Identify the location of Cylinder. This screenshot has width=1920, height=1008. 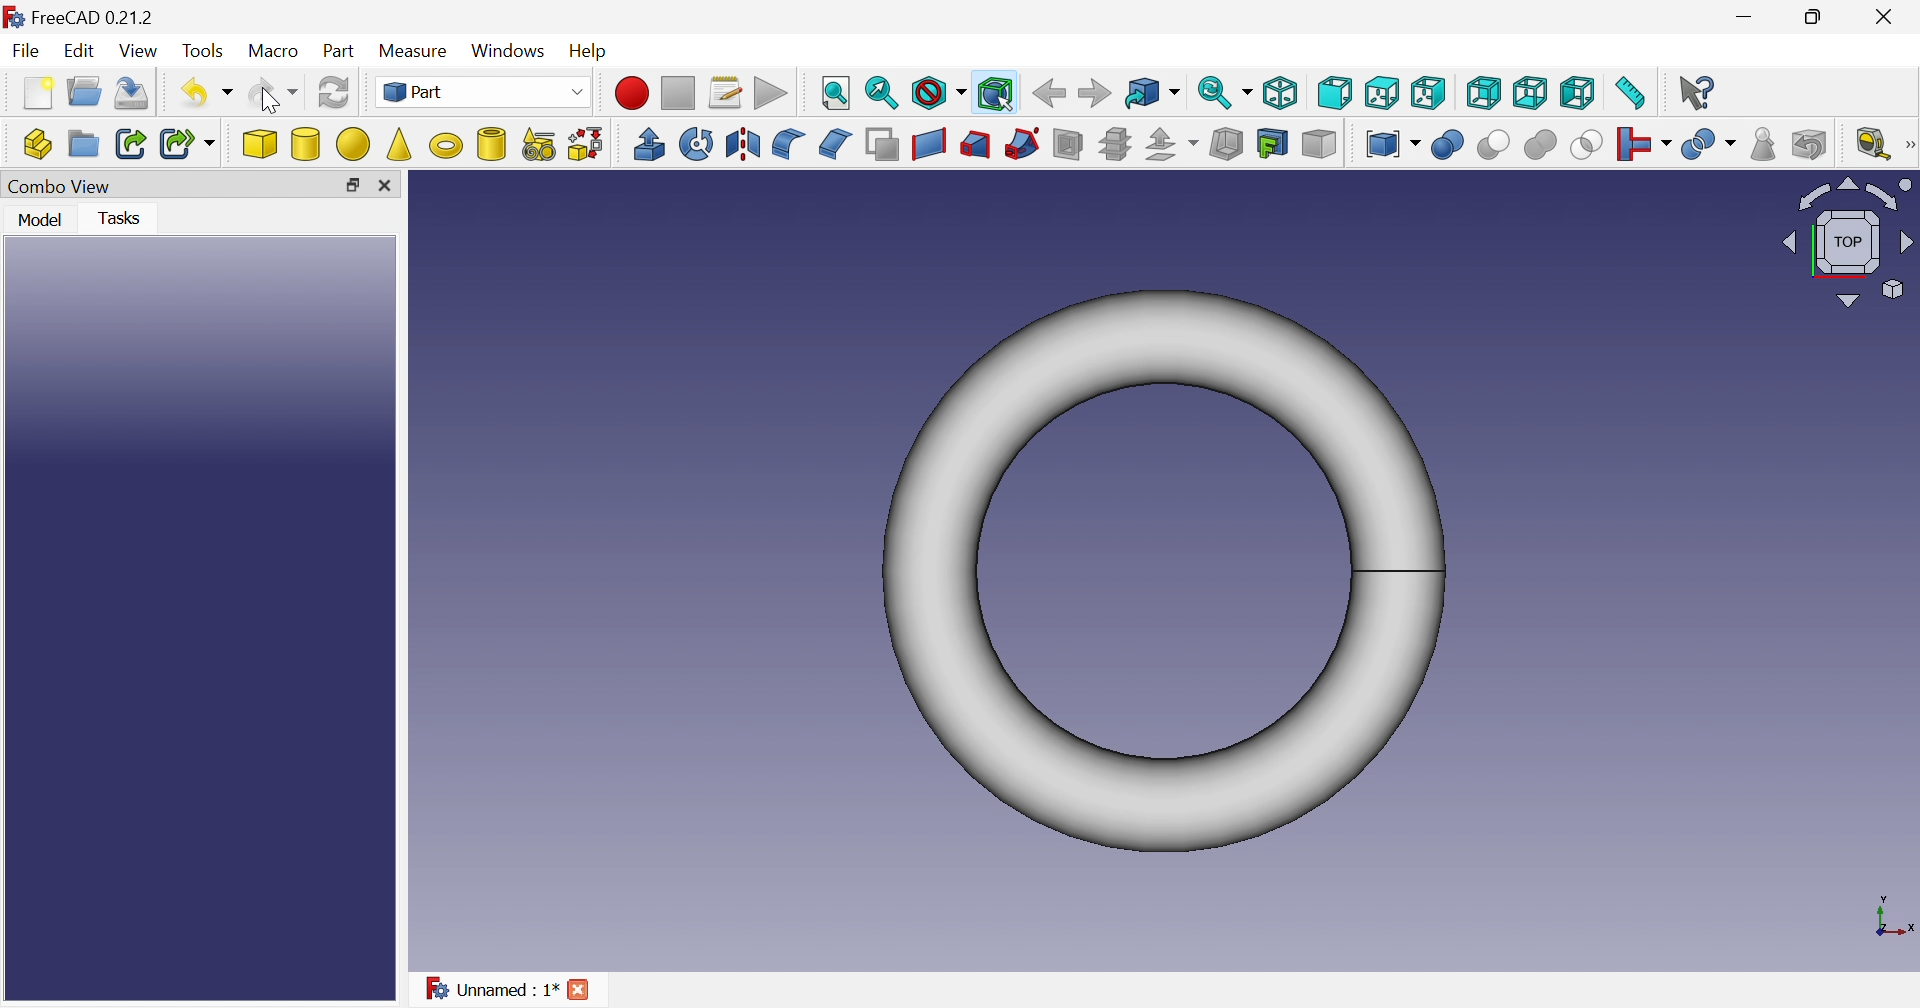
(307, 146).